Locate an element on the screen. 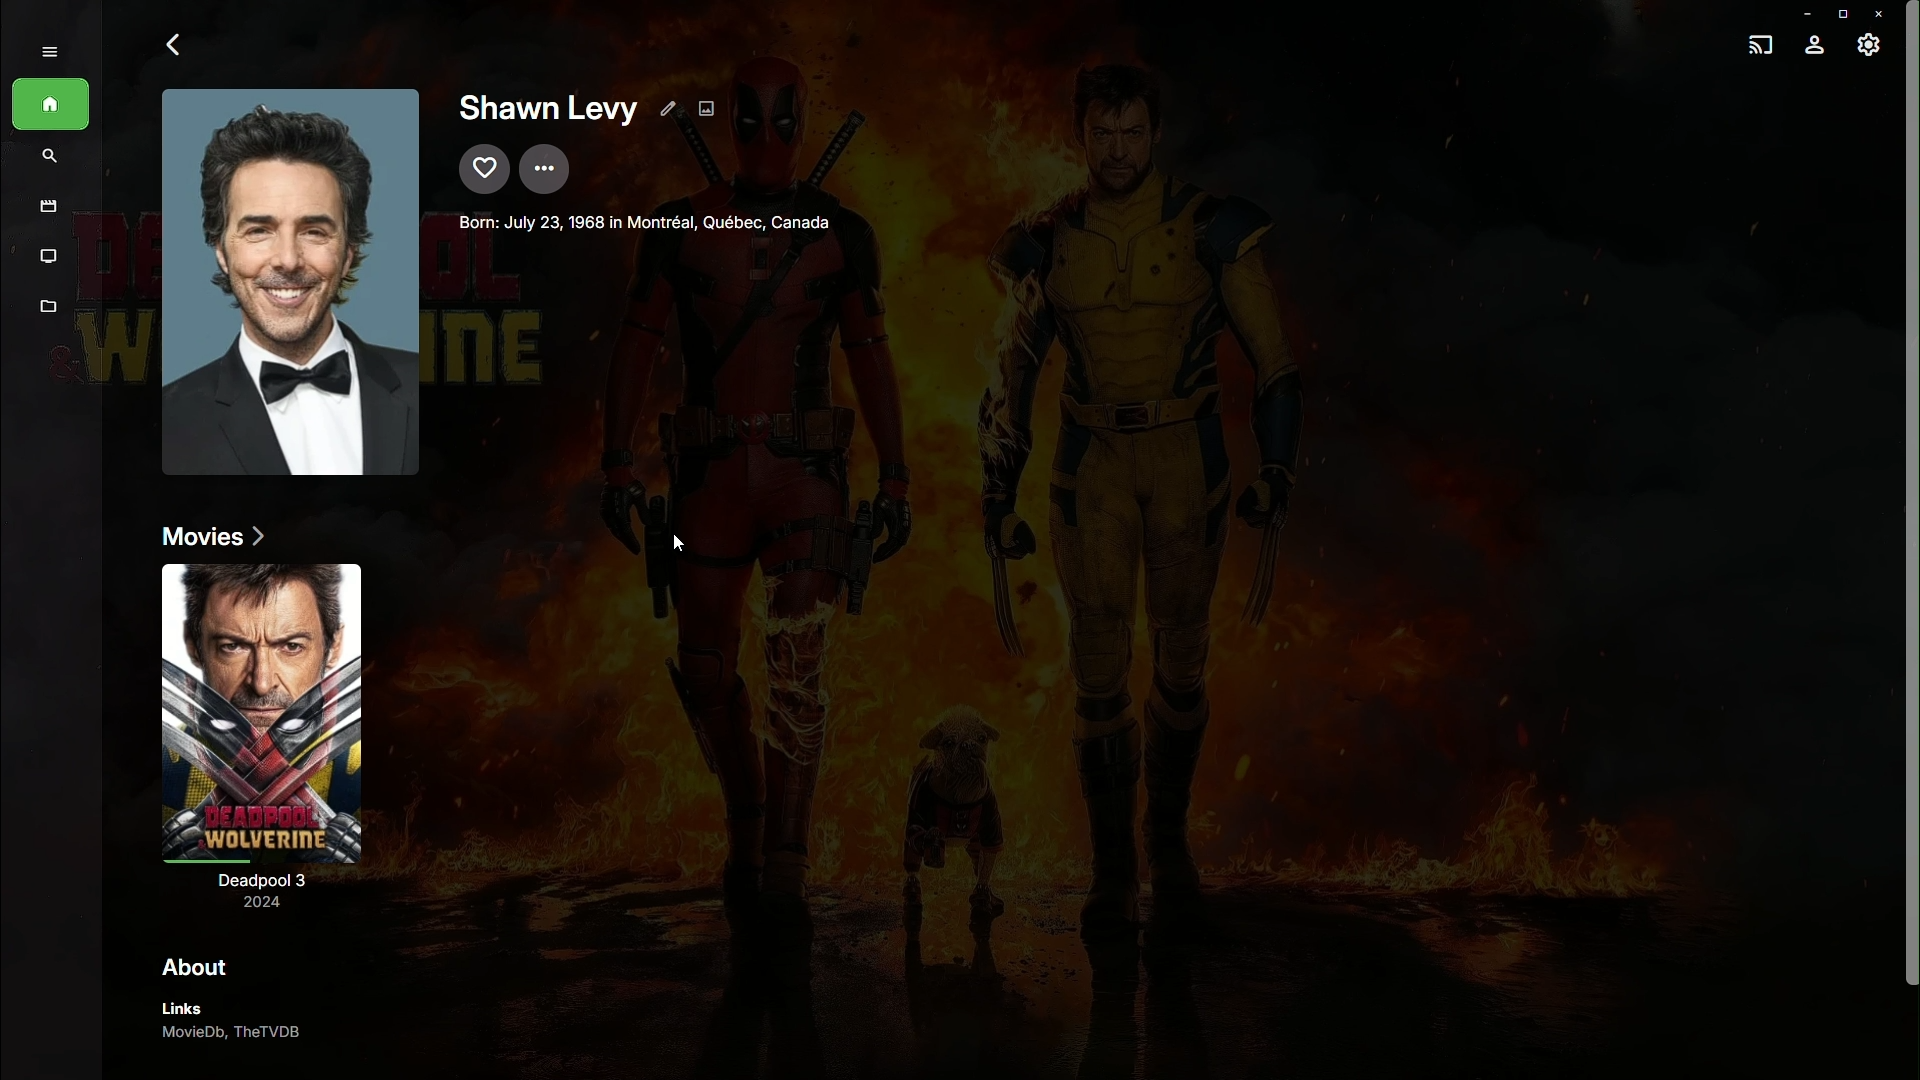 The width and height of the screenshot is (1920, 1080). SHow menu is located at coordinates (48, 53).